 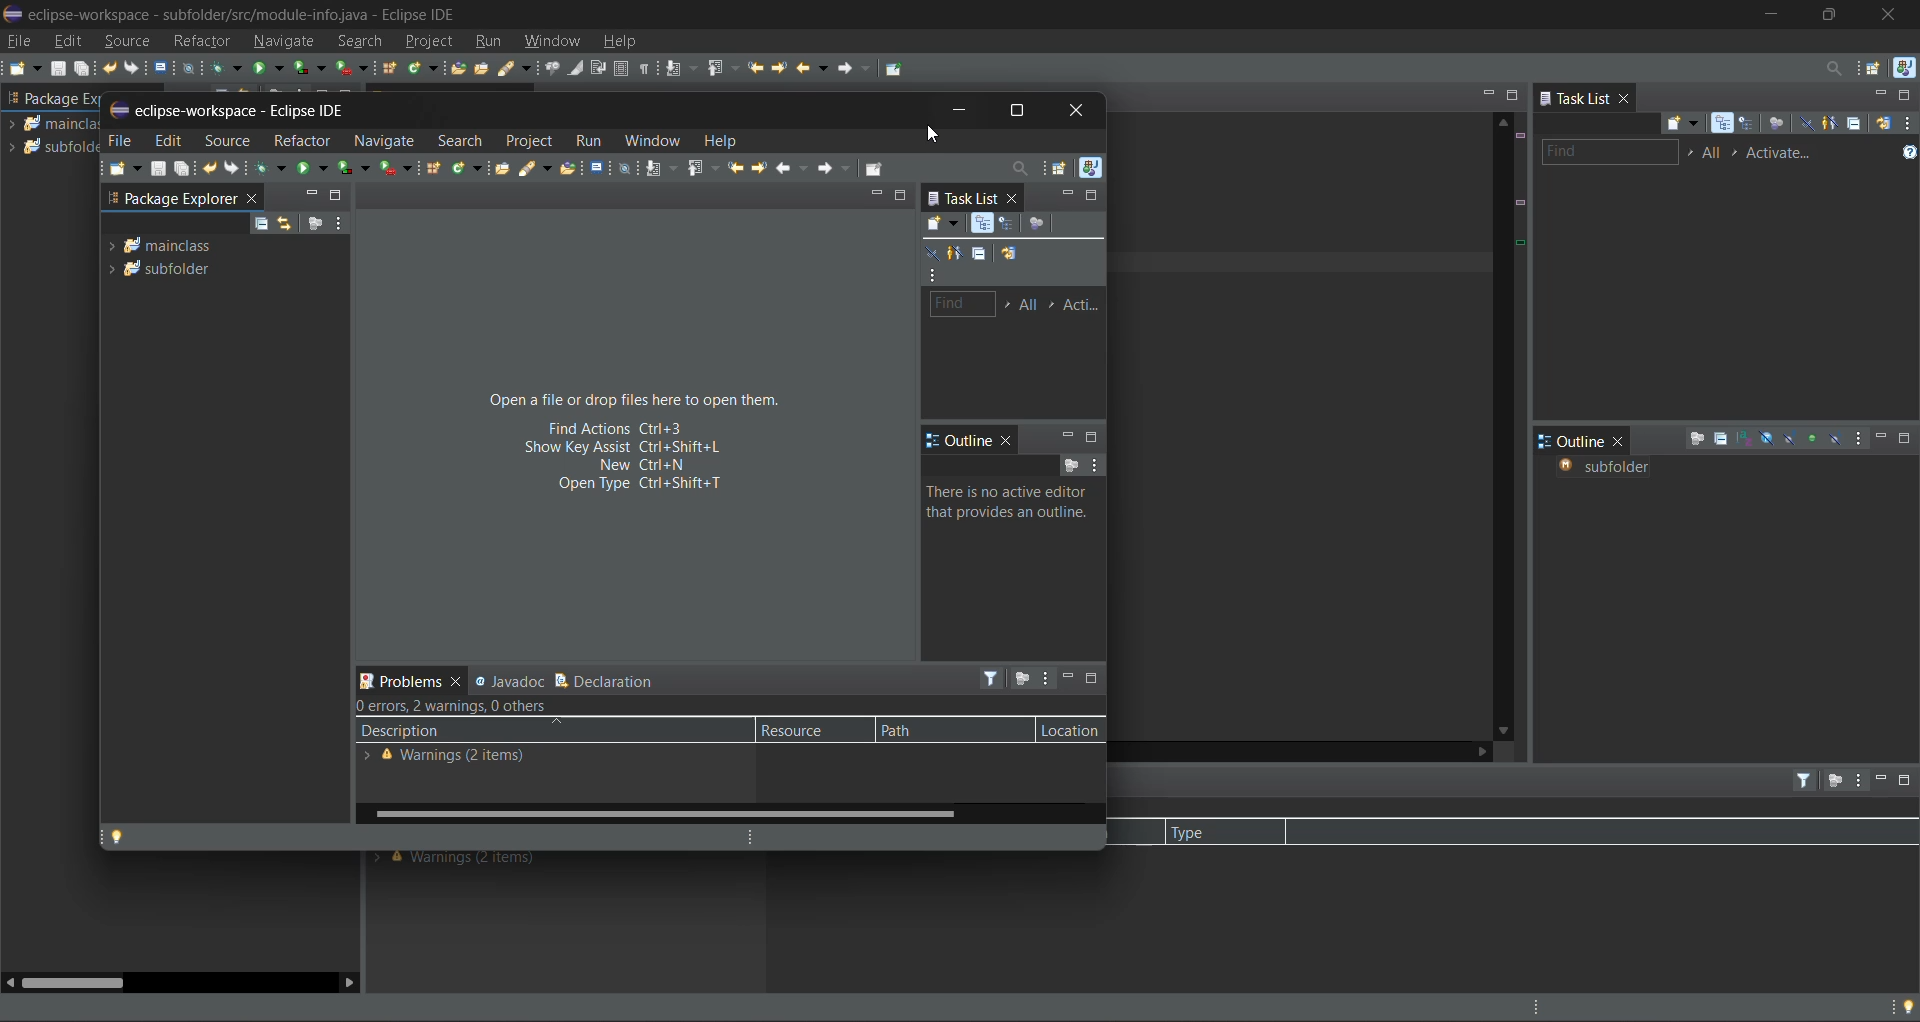 I want to click on run, so click(x=269, y=70).